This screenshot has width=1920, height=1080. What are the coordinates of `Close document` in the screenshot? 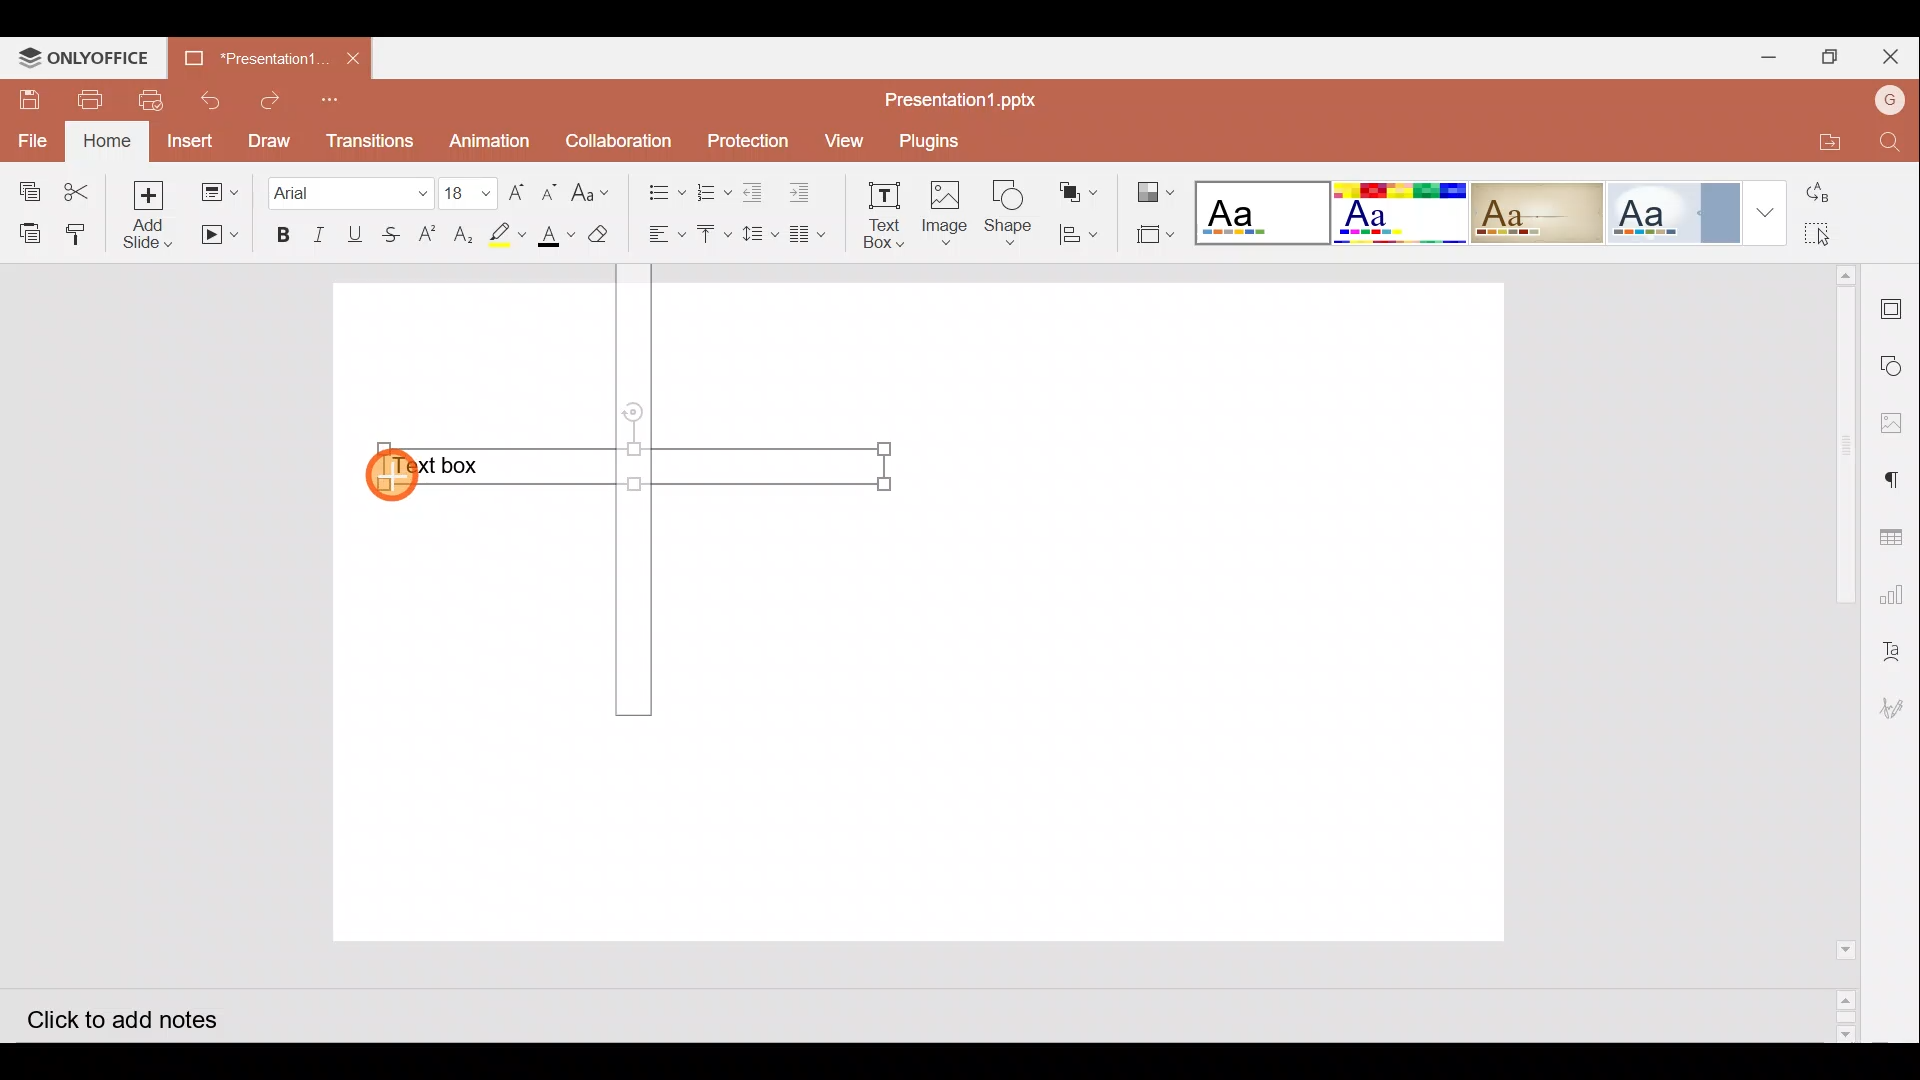 It's located at (352, 56).